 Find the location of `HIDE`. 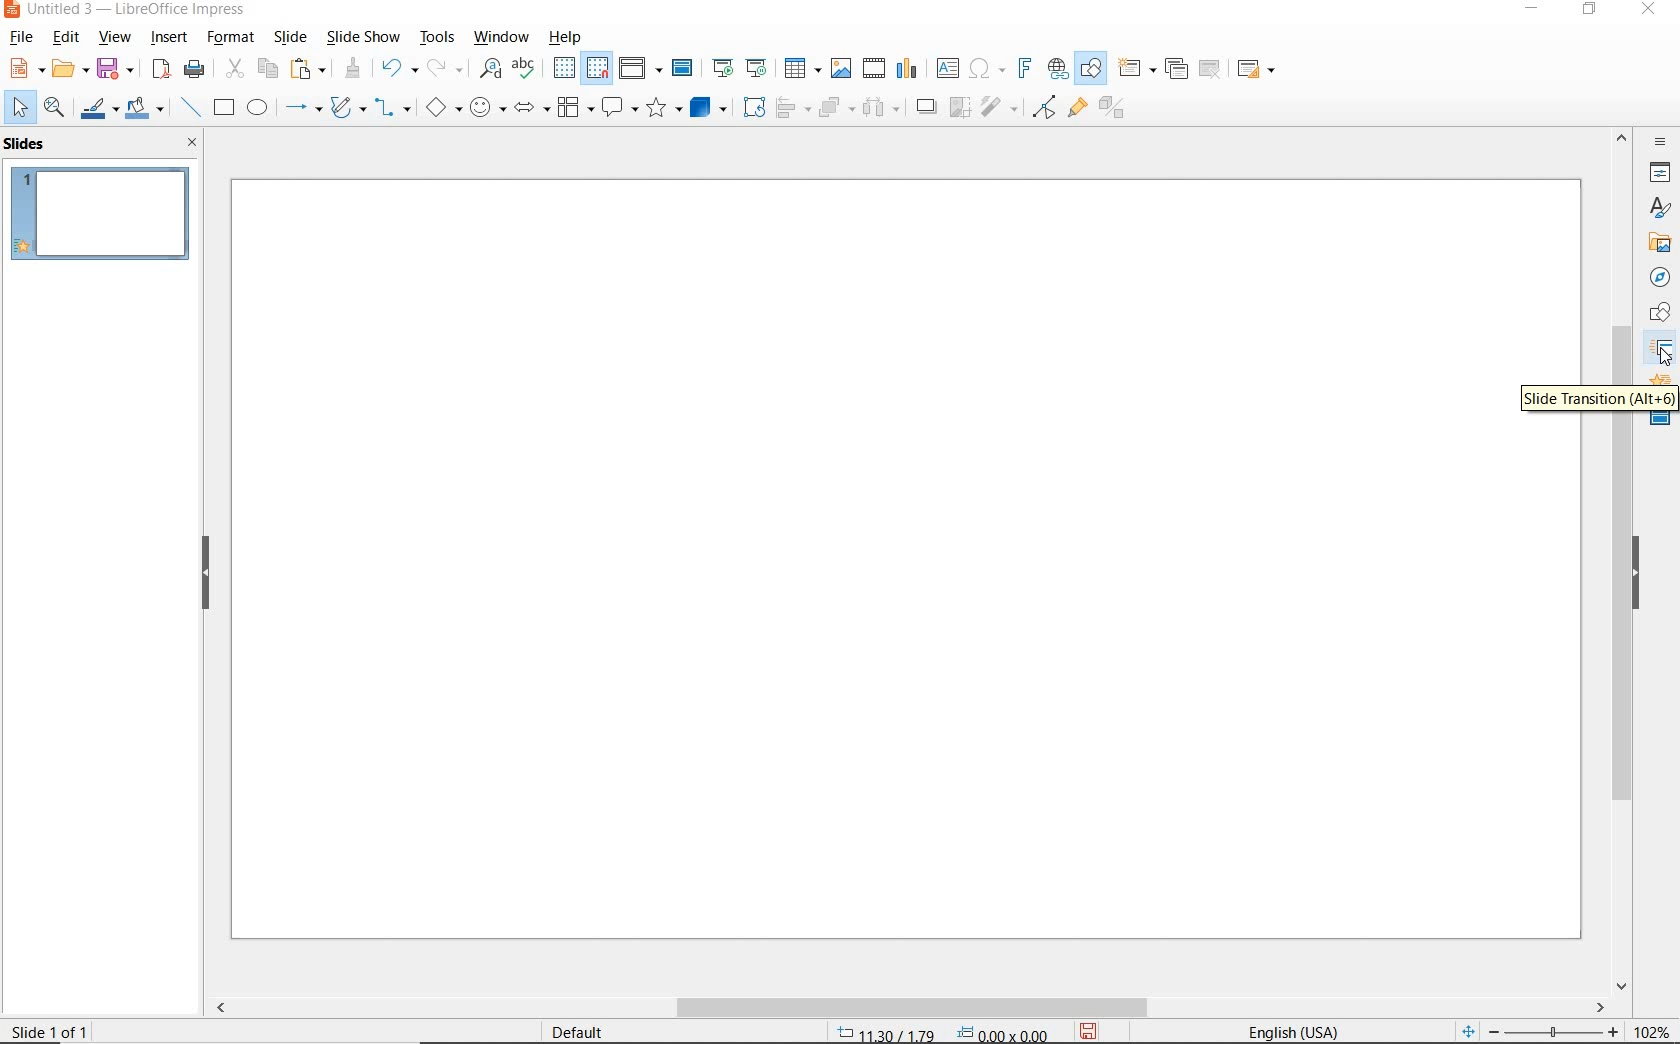

HIDE is located at coordinates (1636, 577).